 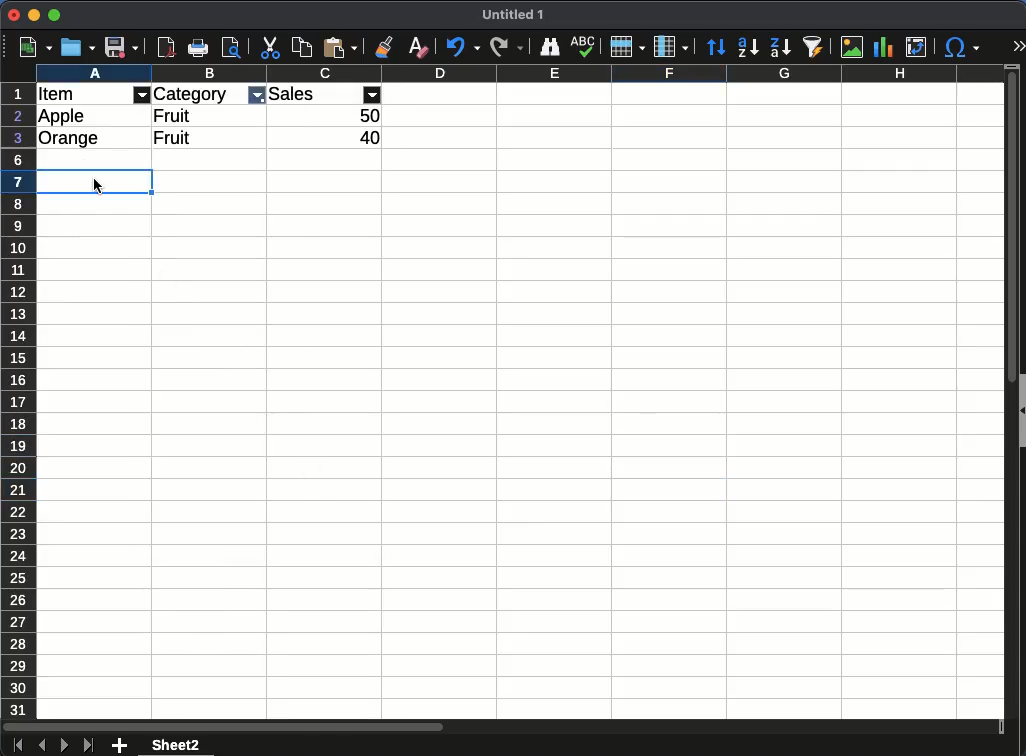 What do you see at coordinates (197, 47) in the screenshot?
I see `print` at bounding box center [197, 47].